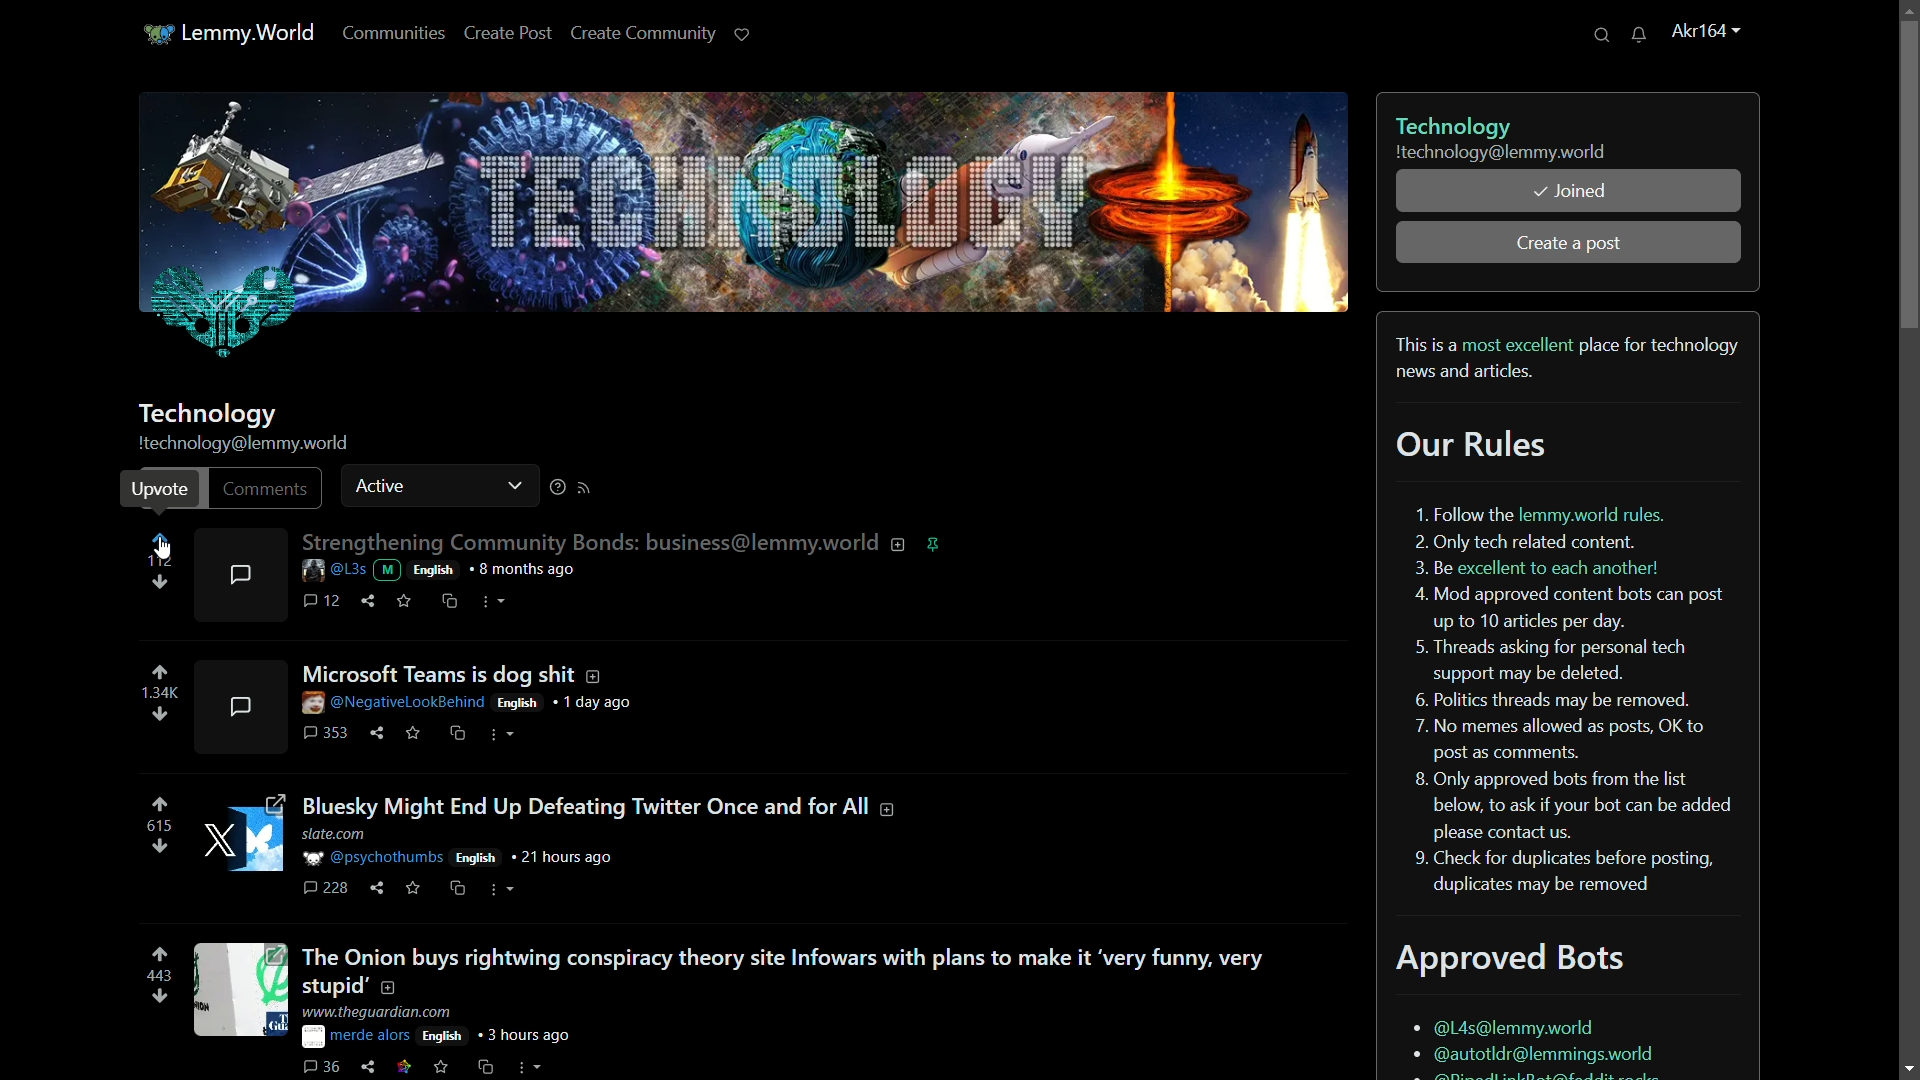 The image size is (1920, 1080). What do you see at coordinates (1567, 192) in the screenshot?
I see `joined` at bounding box center [1567, 192].